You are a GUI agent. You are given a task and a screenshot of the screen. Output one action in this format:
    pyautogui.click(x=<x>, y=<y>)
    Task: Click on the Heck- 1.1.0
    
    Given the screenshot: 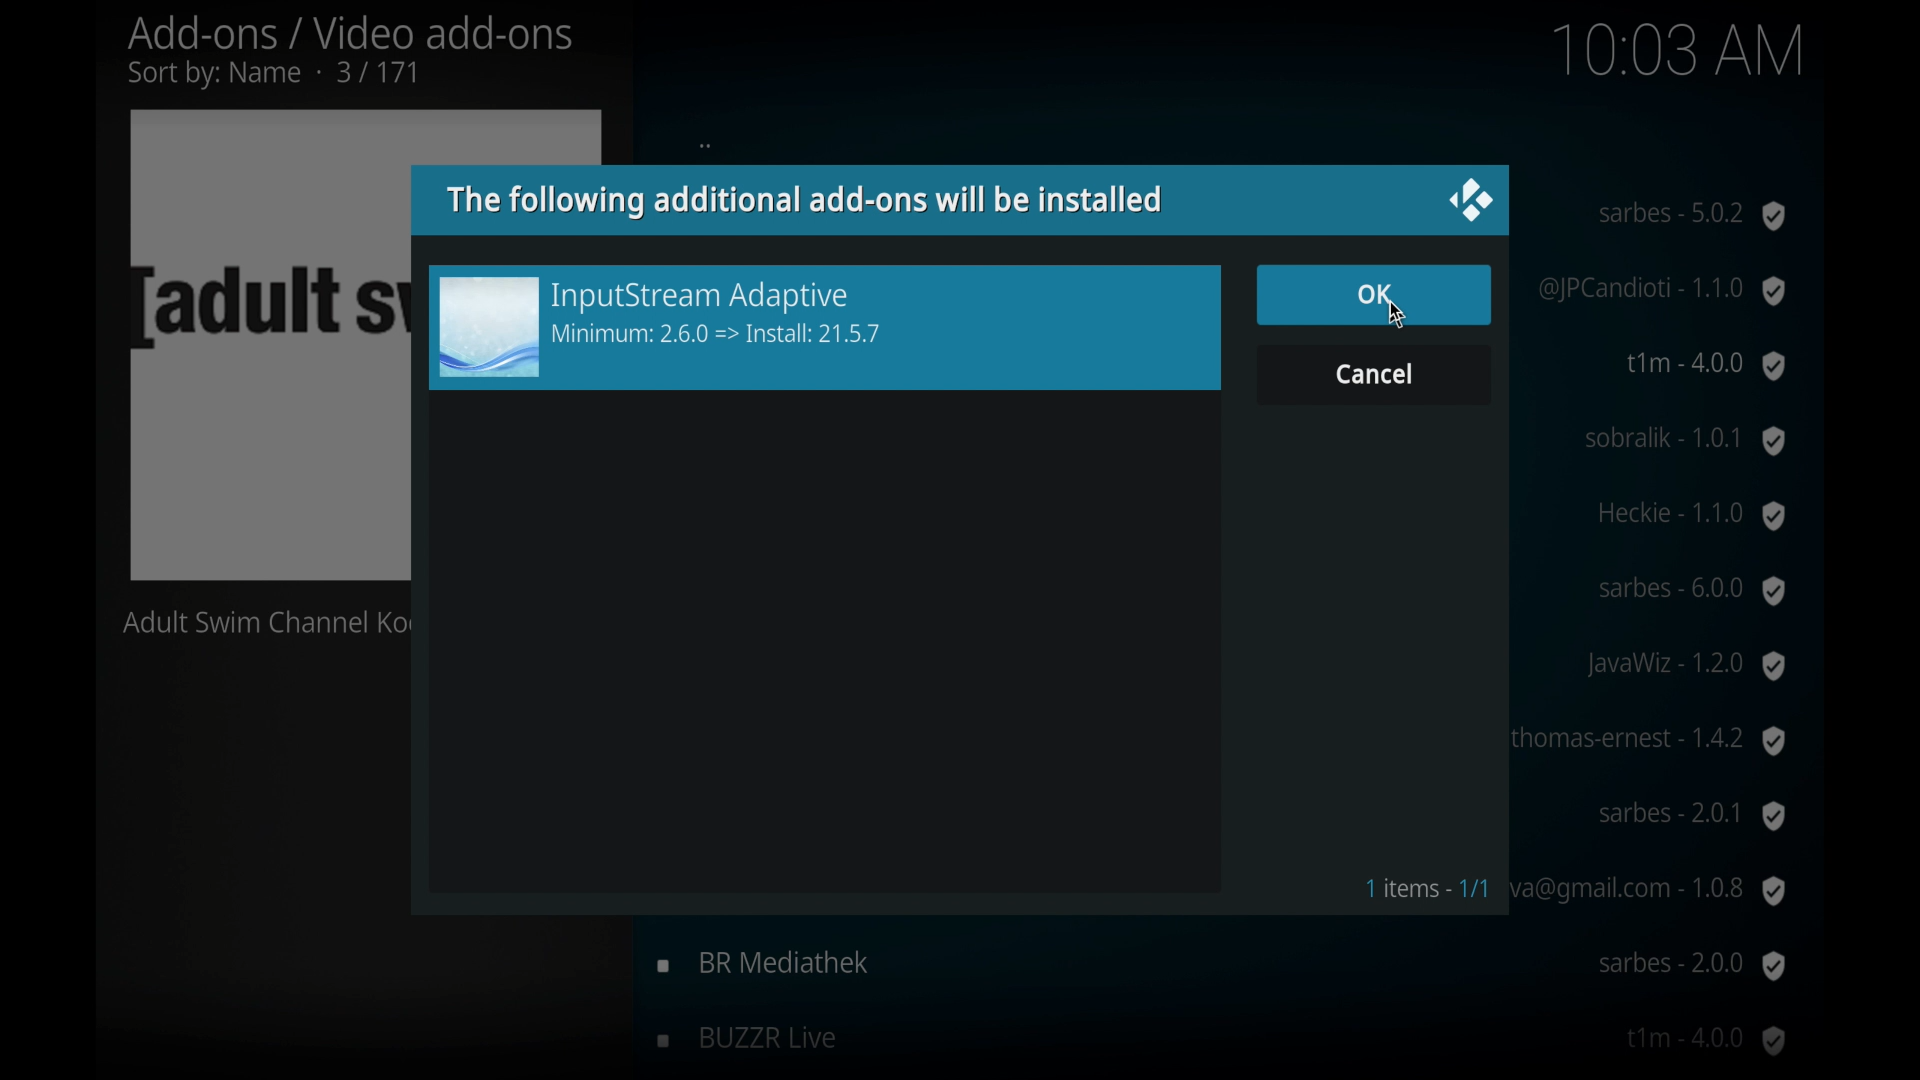 What is the action you would take?
    pyautogui.click(x=1687, y=515)
    